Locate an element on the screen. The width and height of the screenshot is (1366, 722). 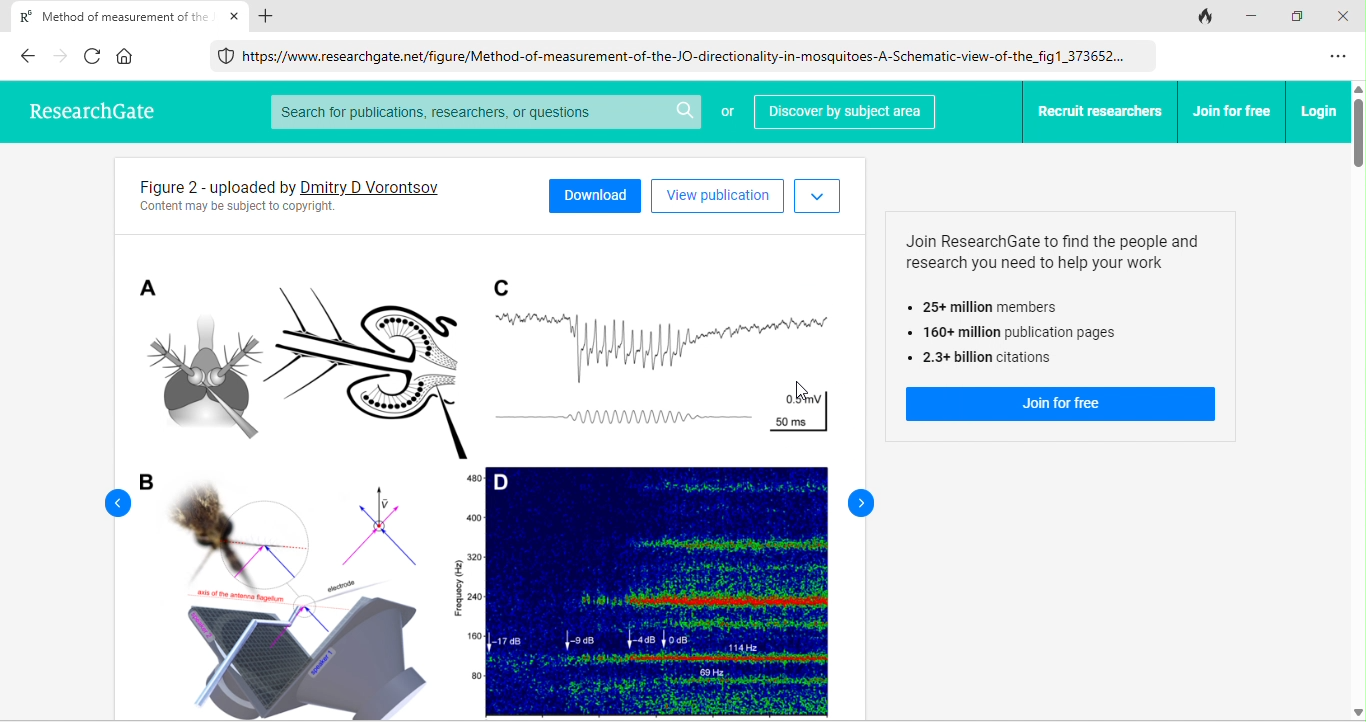
or is located at coordinates (726, 114).